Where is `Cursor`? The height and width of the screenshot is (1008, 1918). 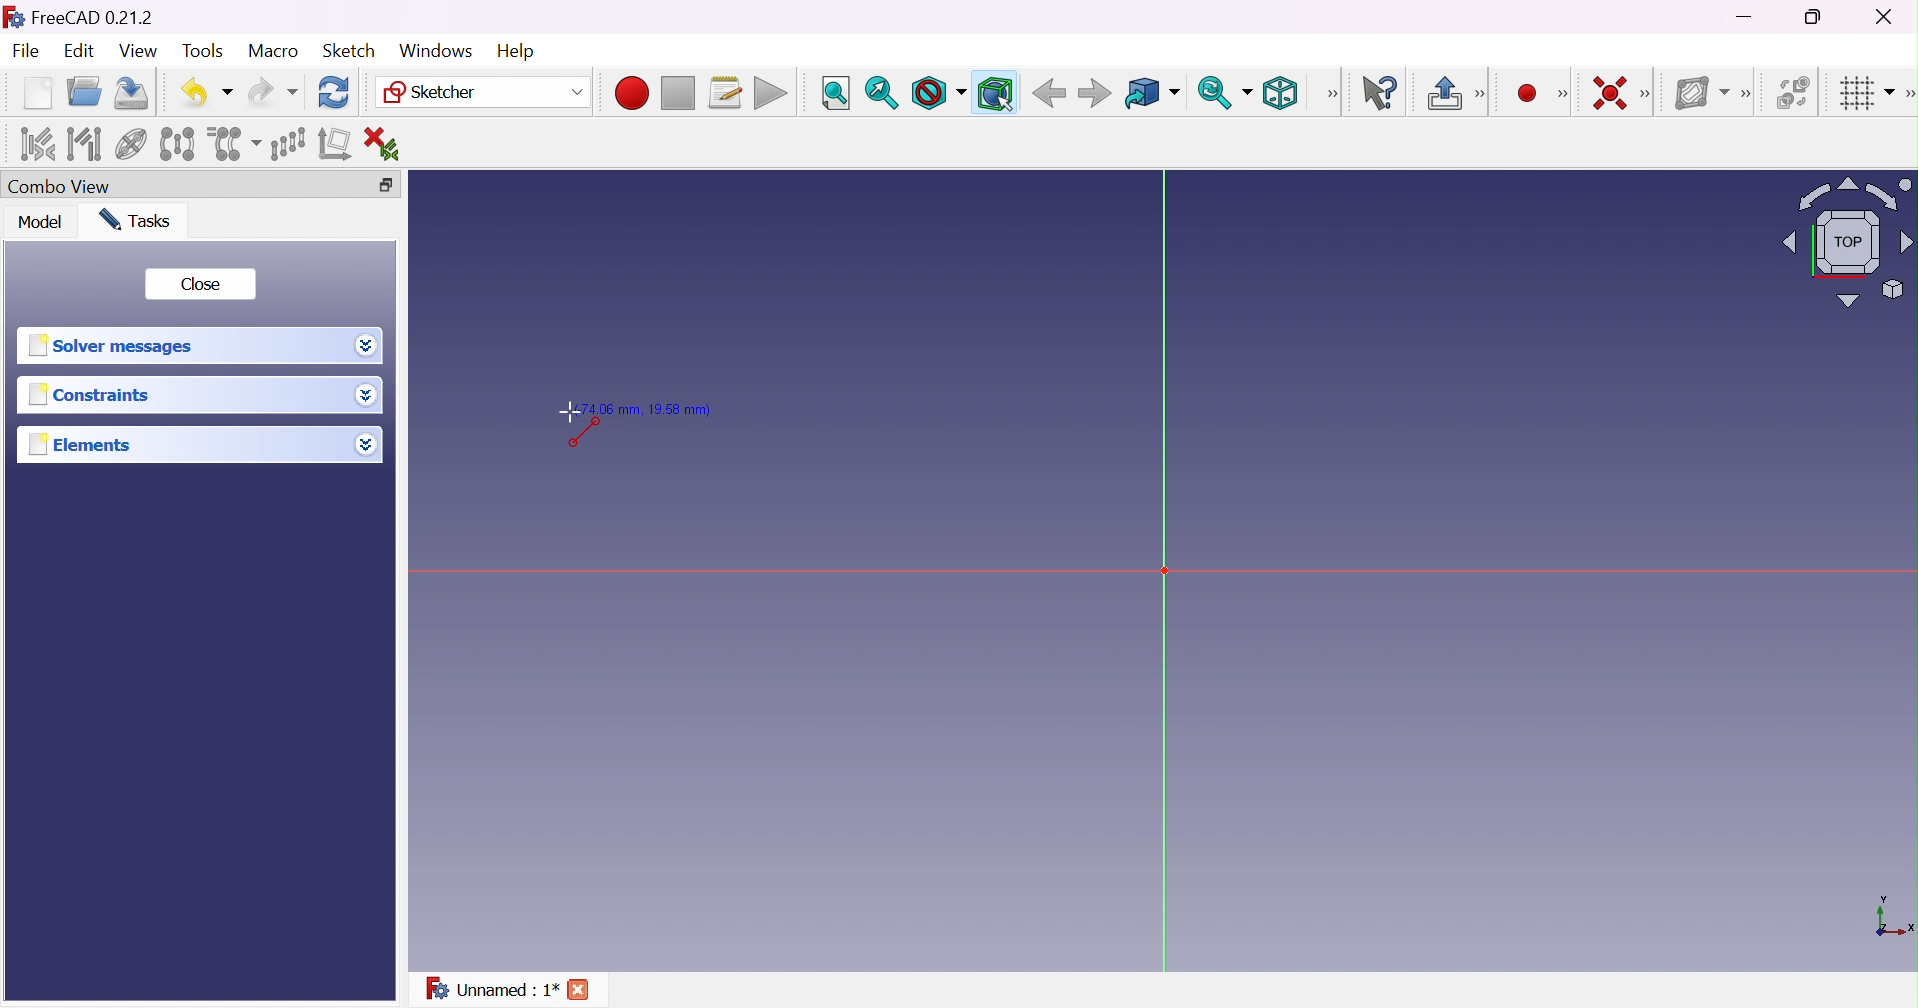 Cursor is located at coordinates (567, 408).